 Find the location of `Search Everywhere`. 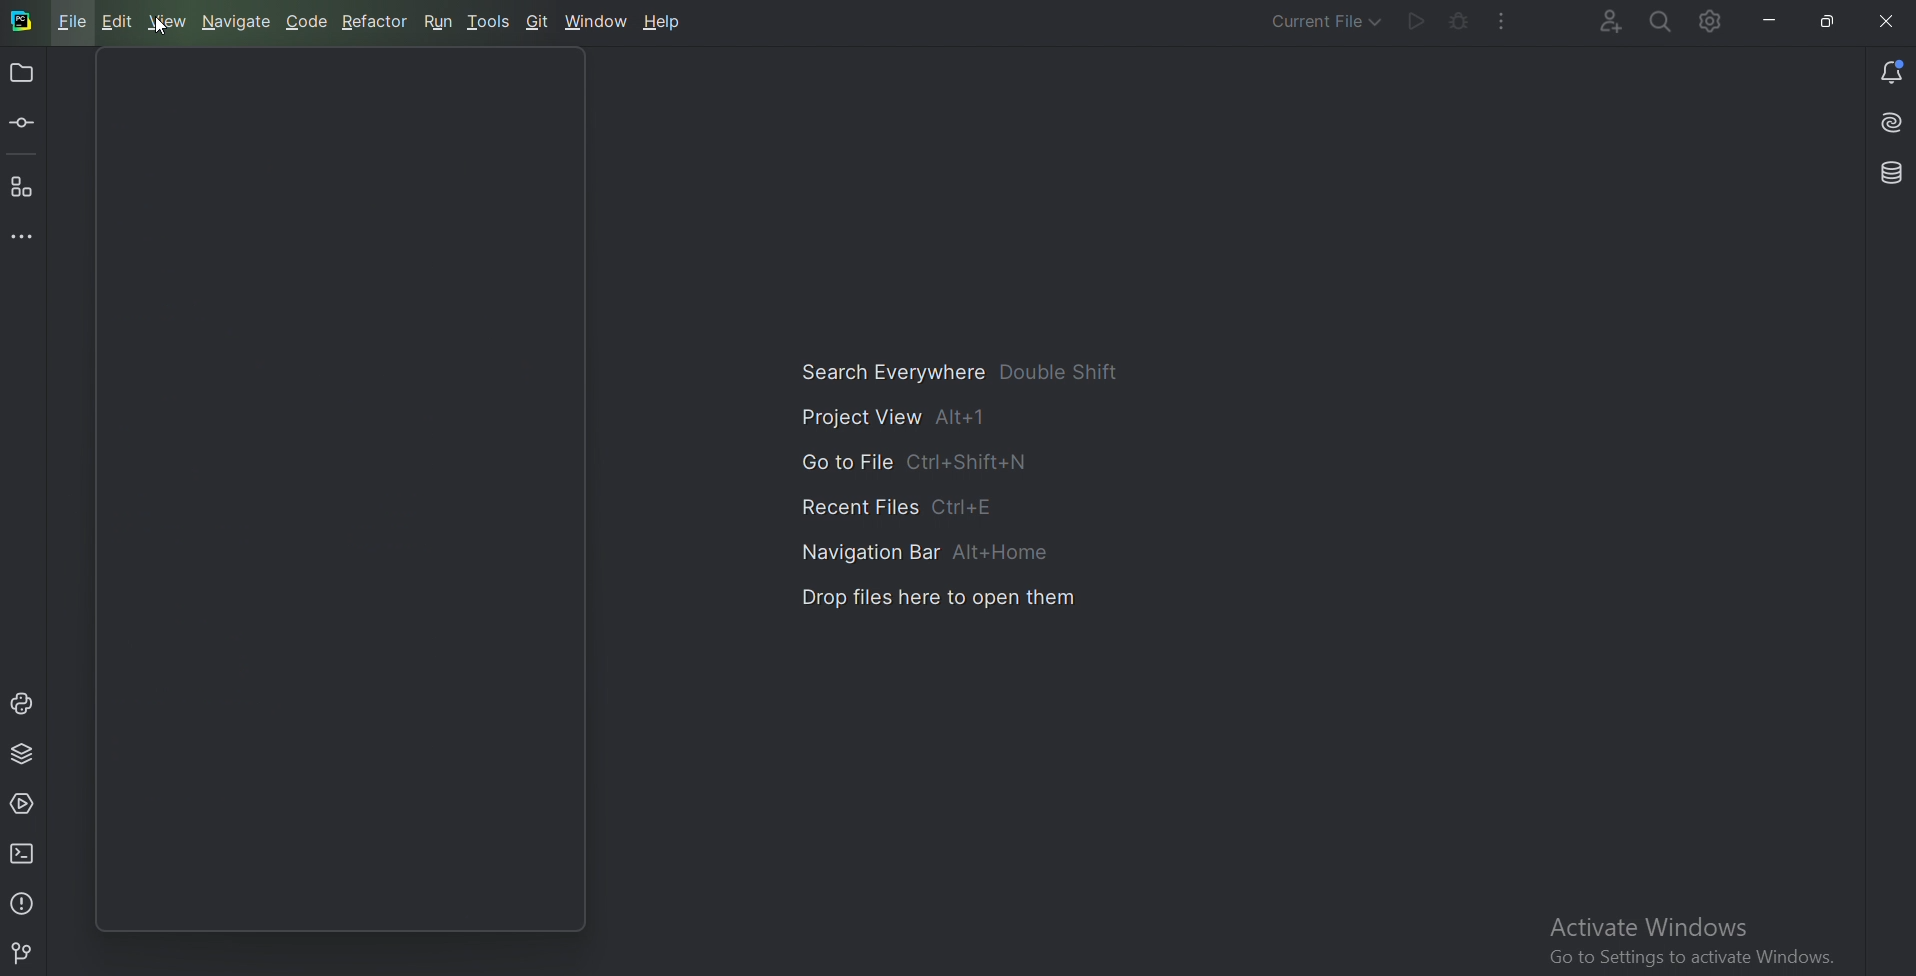

Search Everywhere is located at coordinates (1660, 21).